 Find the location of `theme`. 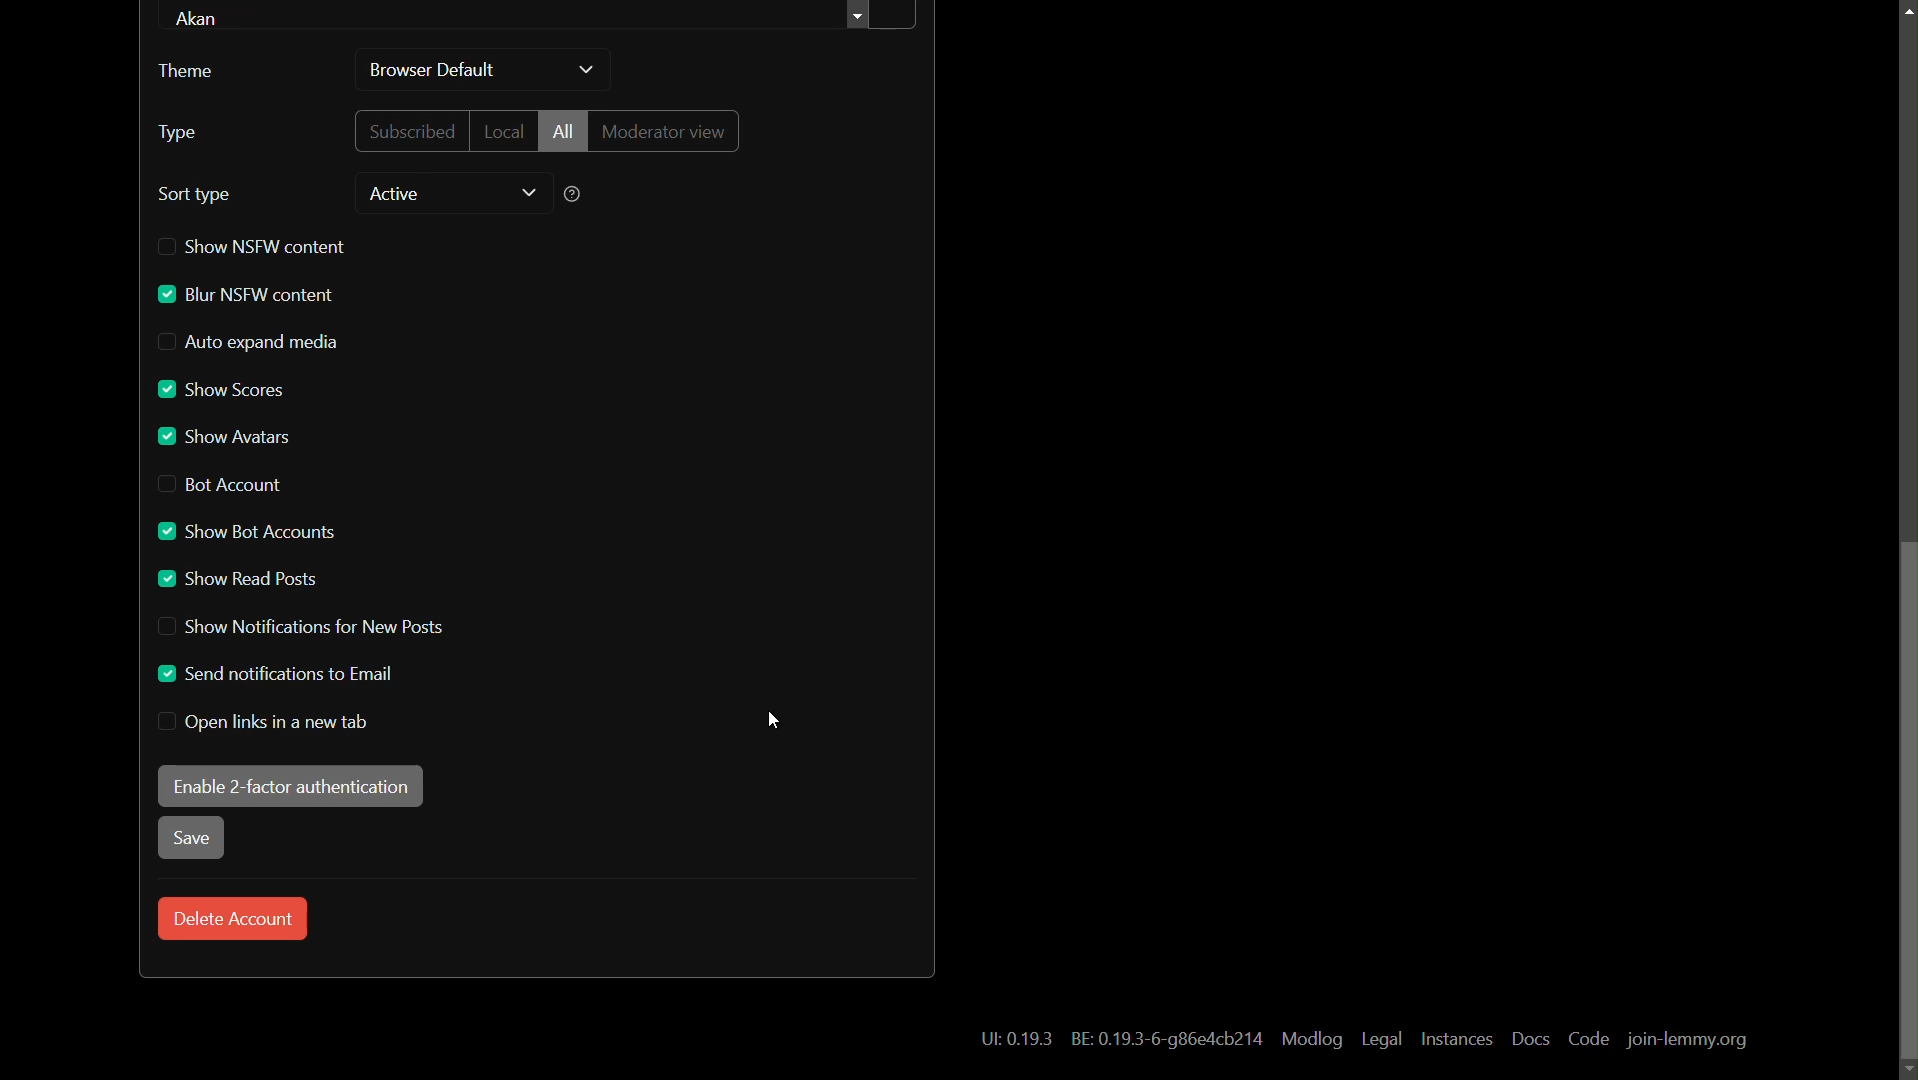

theme is located at coordinates (194, 72).